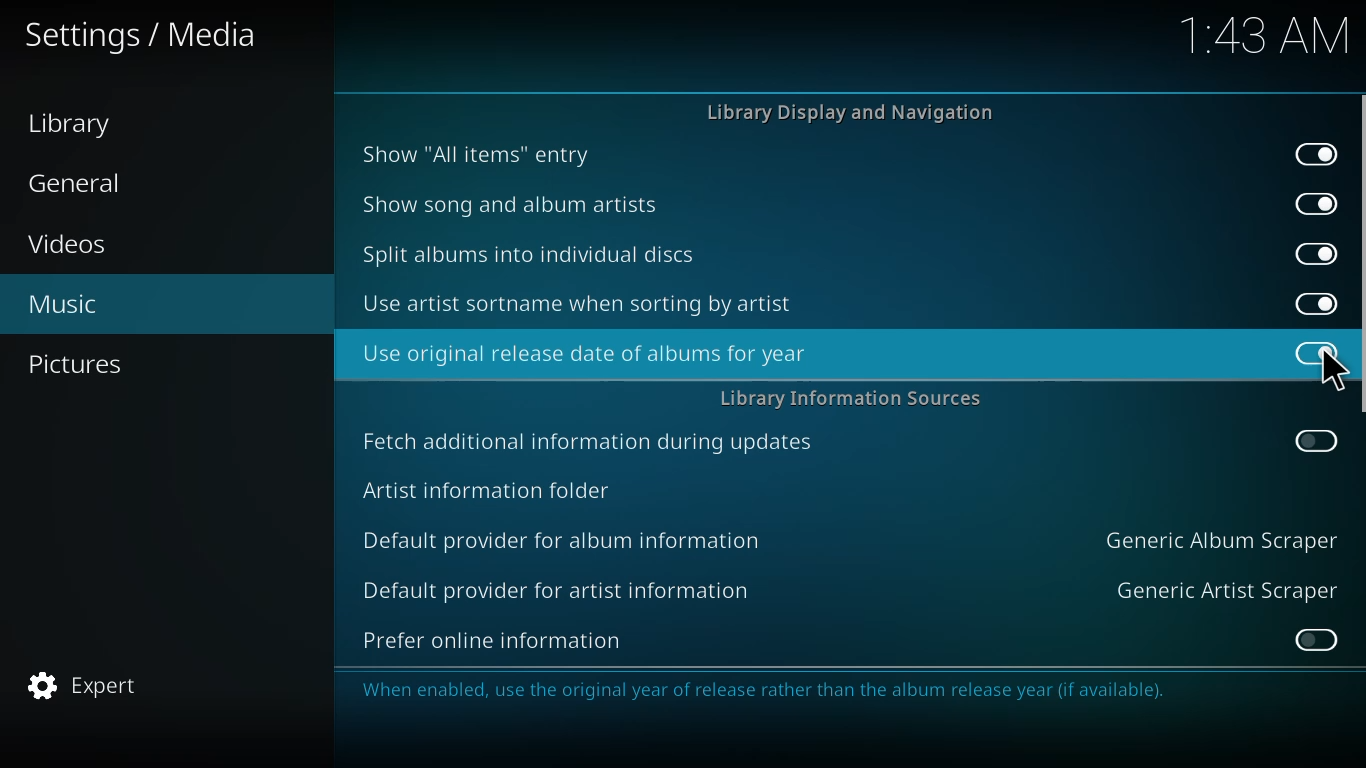  I want to click on enabled, so click(1316, 203).